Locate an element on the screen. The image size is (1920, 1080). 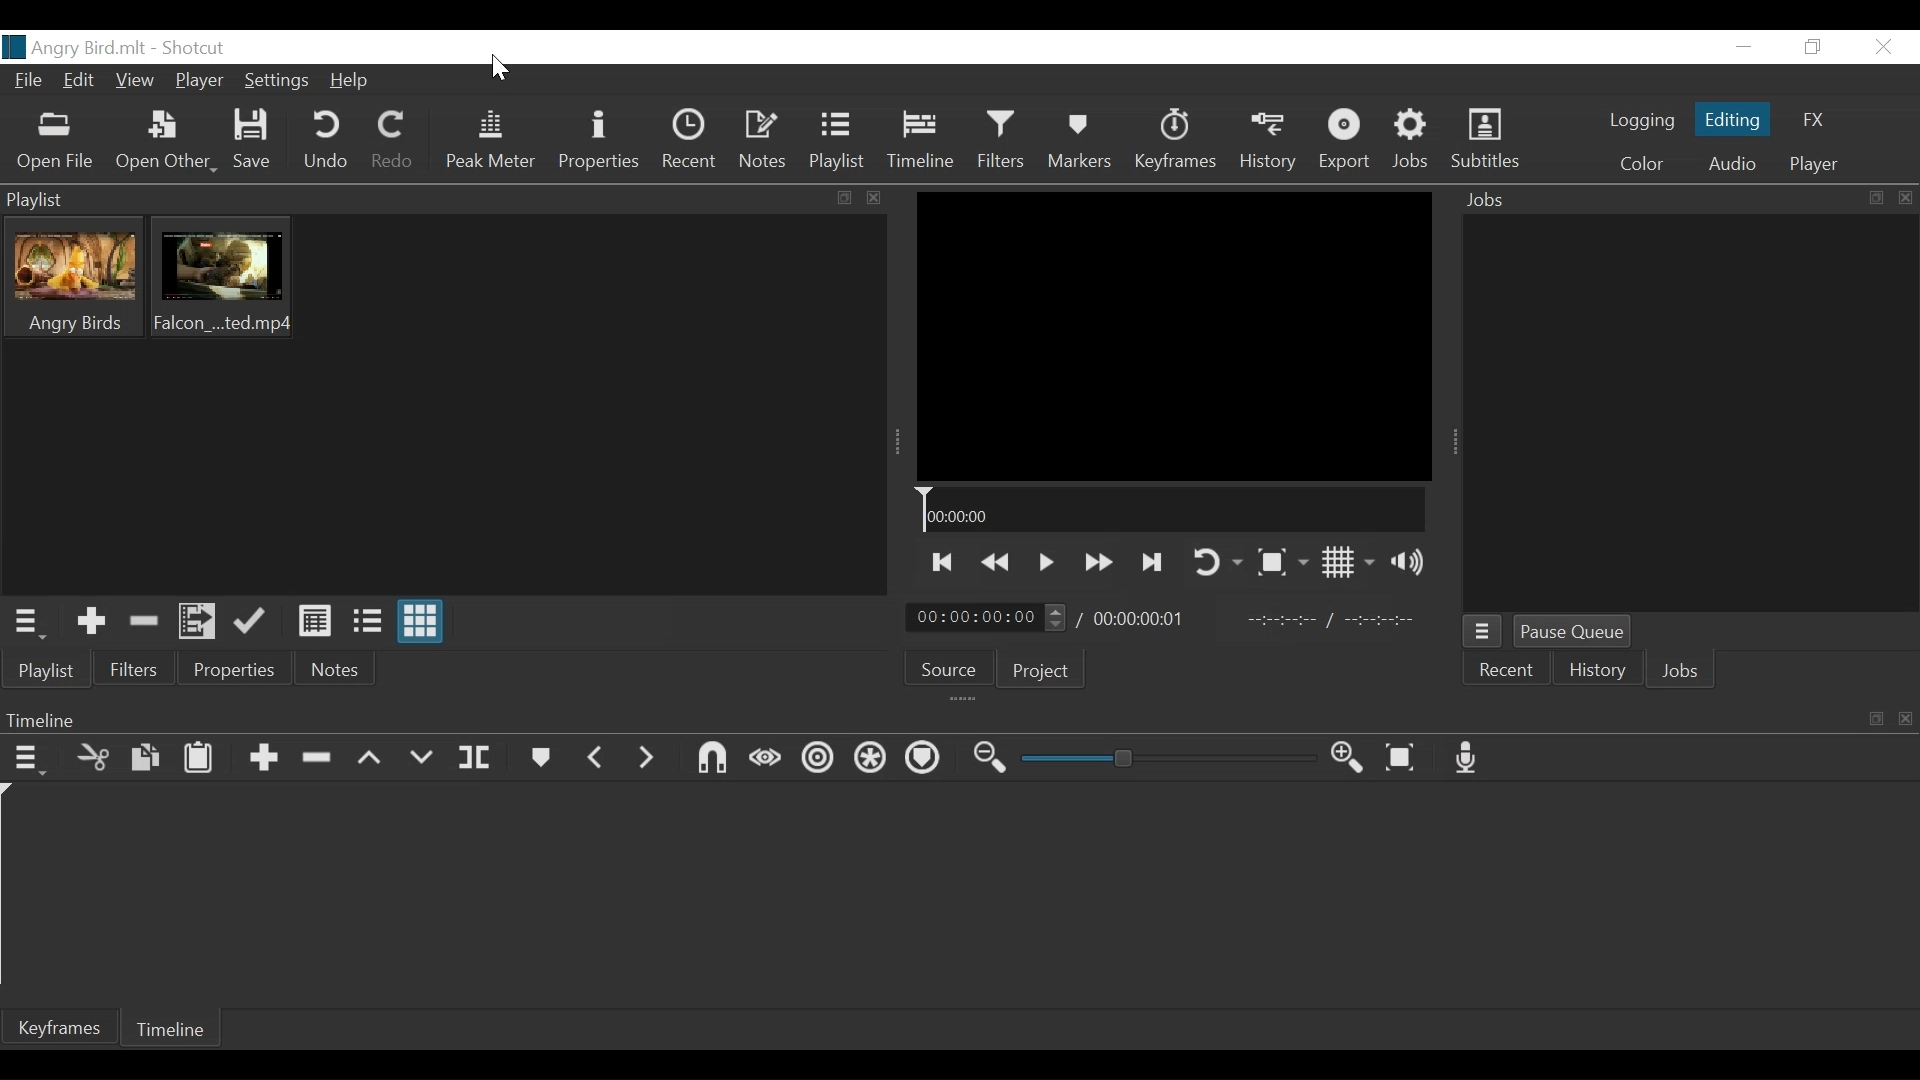
Markers is located at coordinates (1082, 143).